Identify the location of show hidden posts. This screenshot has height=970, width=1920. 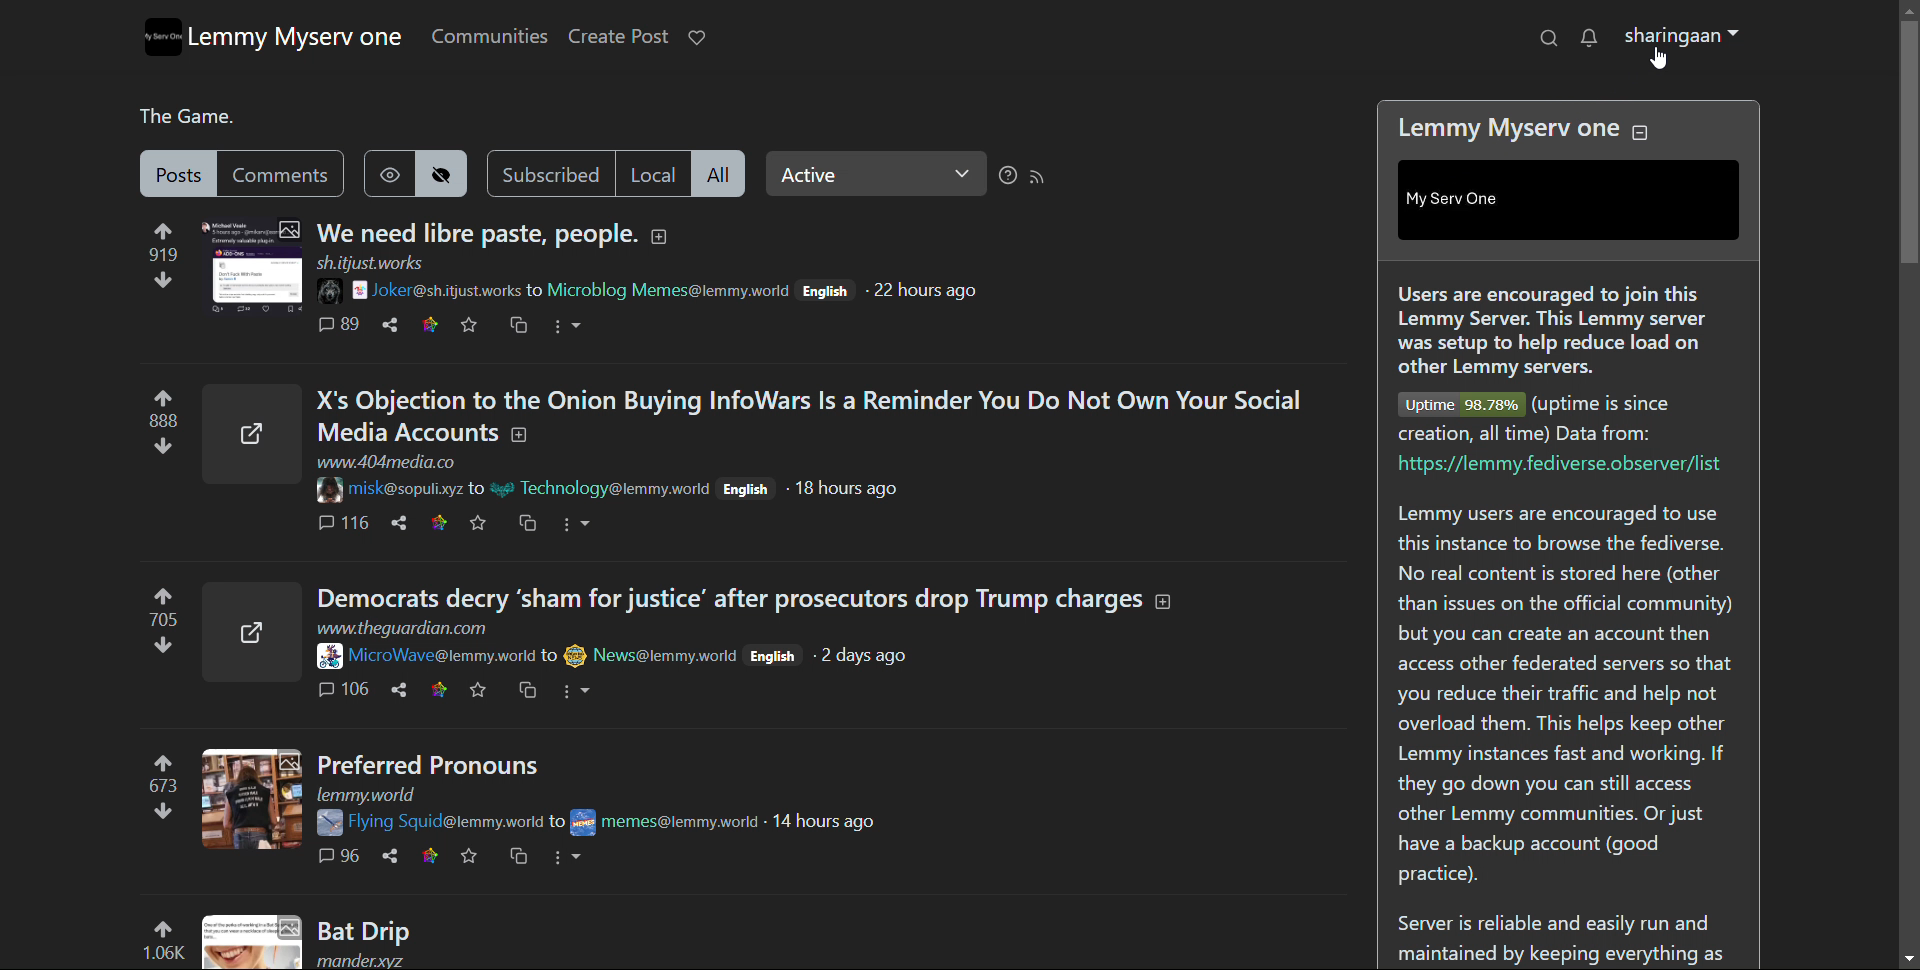
(388, 174).